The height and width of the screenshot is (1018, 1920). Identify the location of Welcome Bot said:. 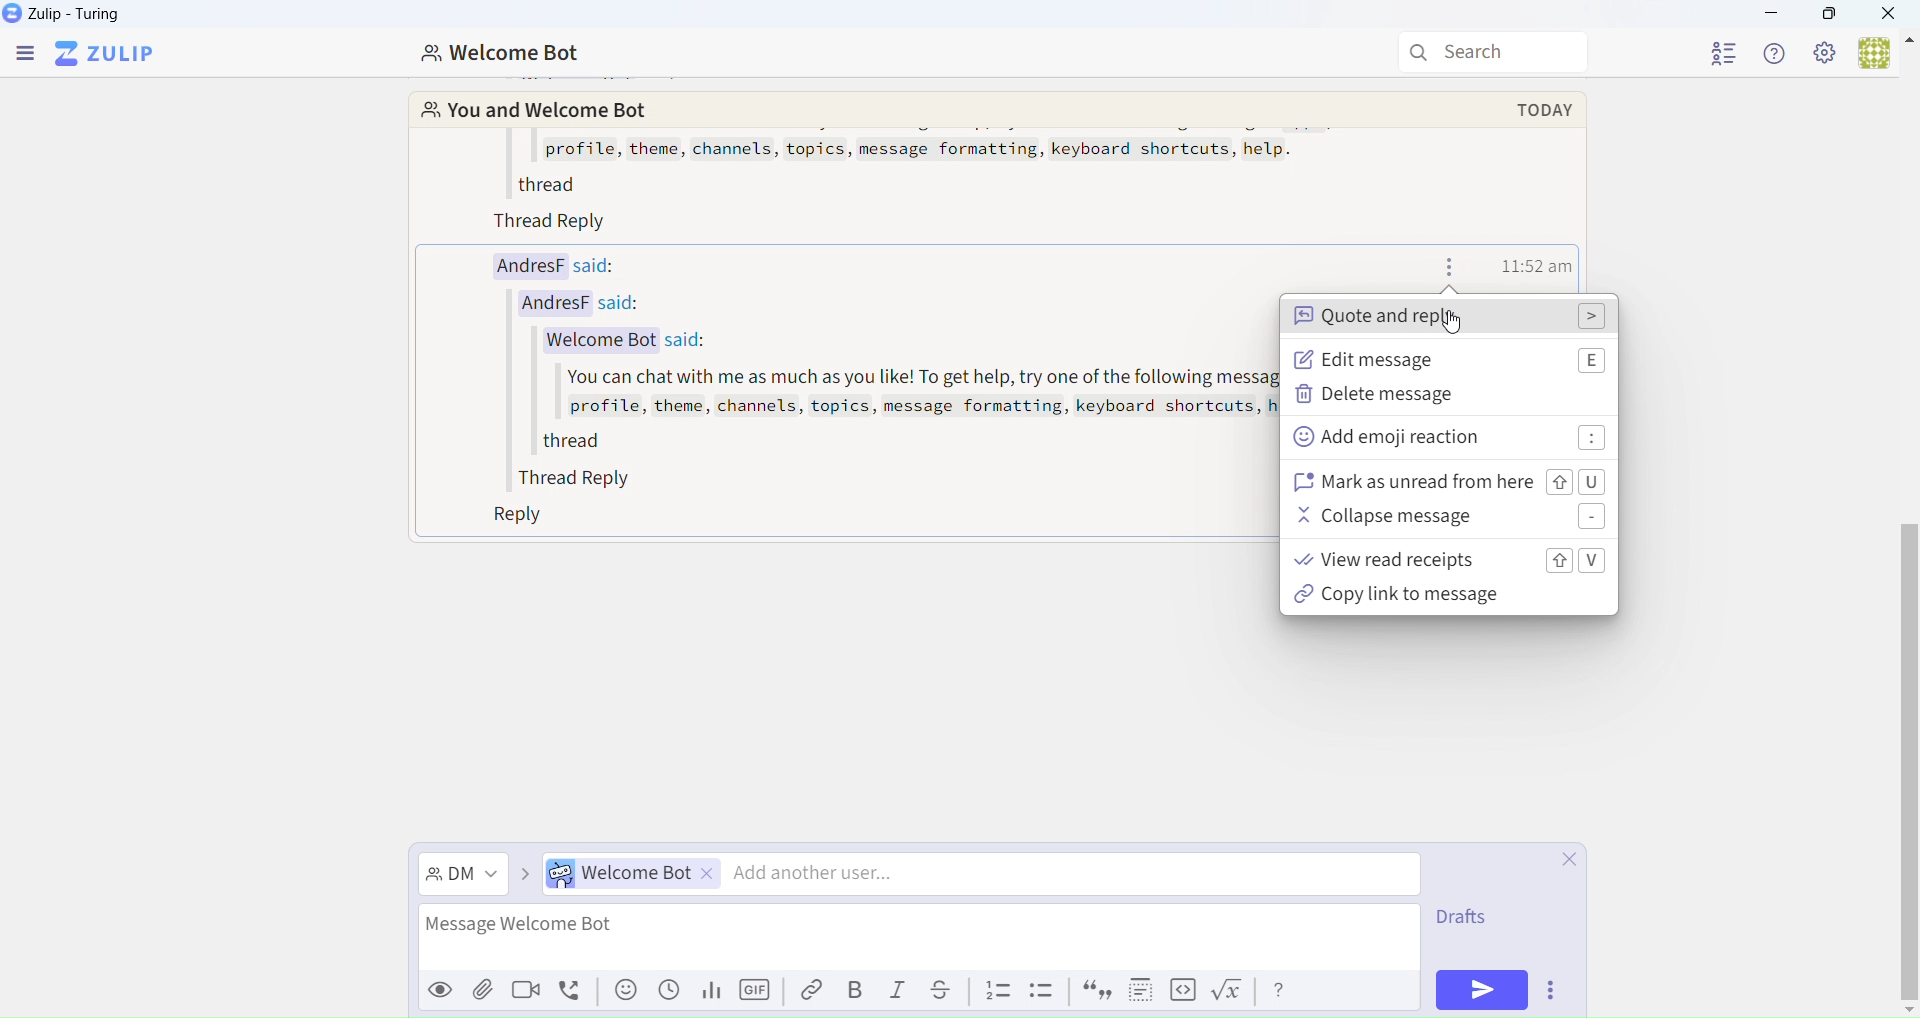
(621, 341).